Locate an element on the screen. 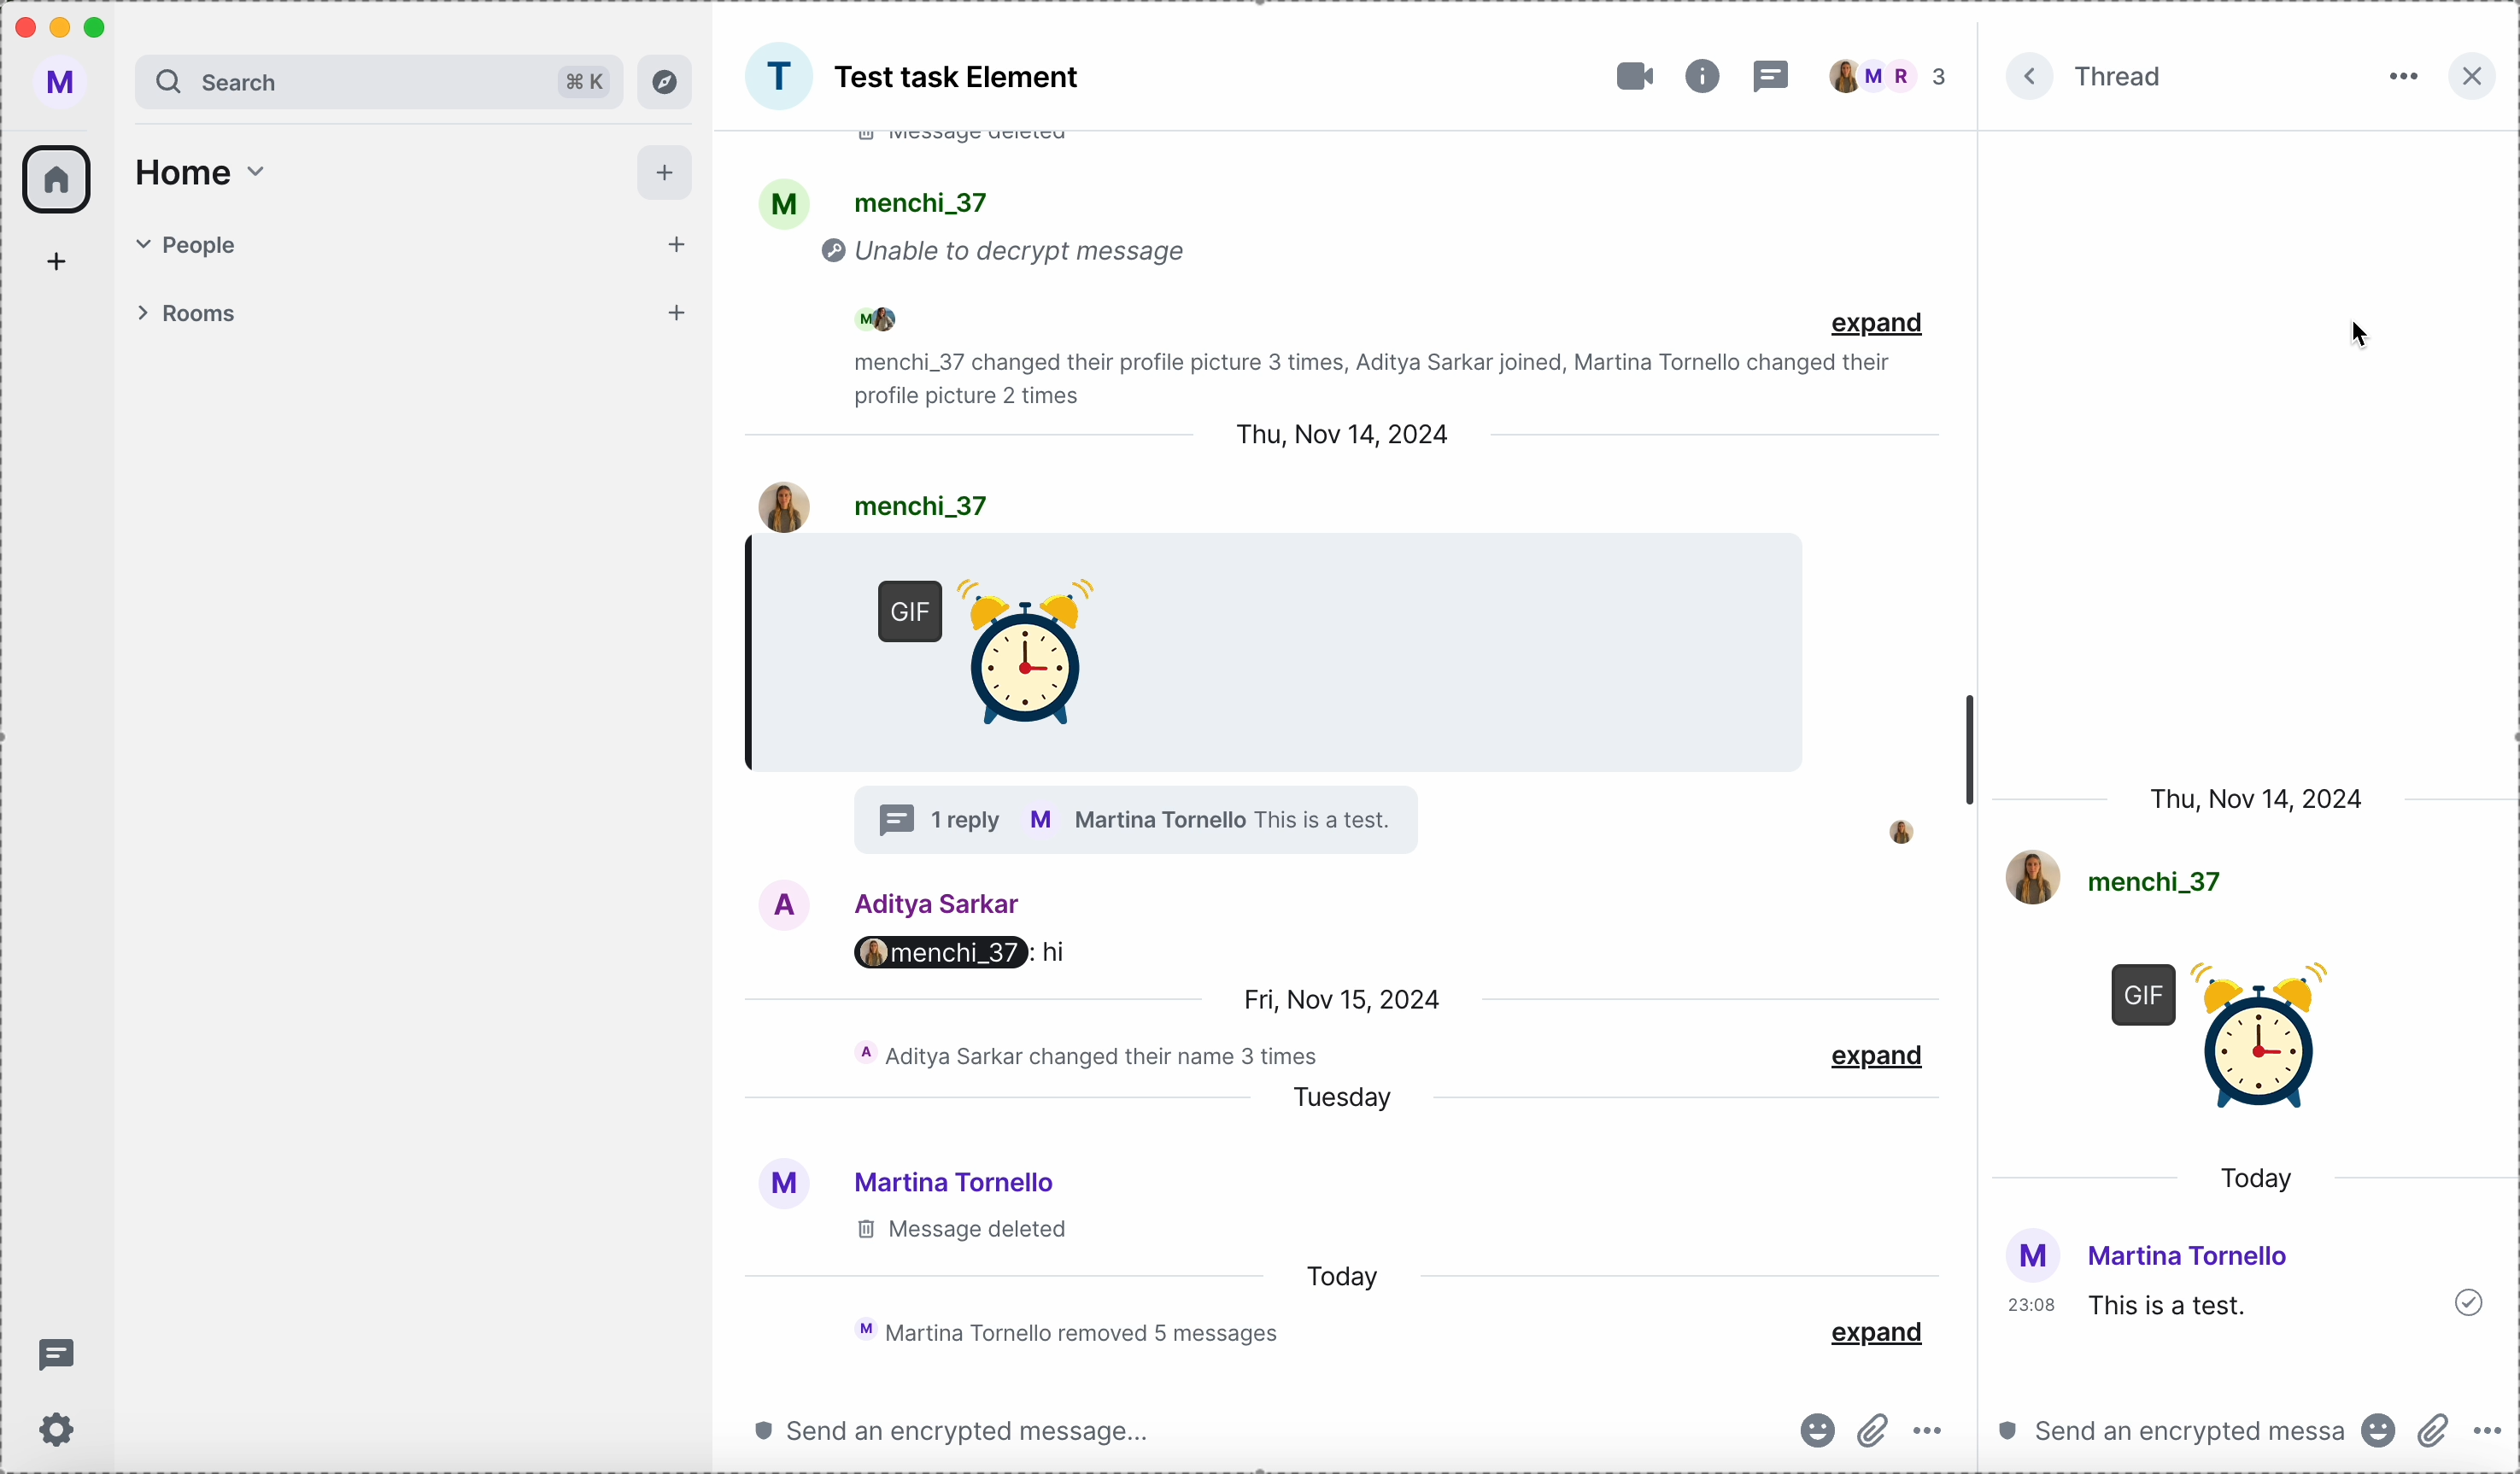 The height and width of the screenshot is (1474, 2520). user is located at coordinates (904, 1178).